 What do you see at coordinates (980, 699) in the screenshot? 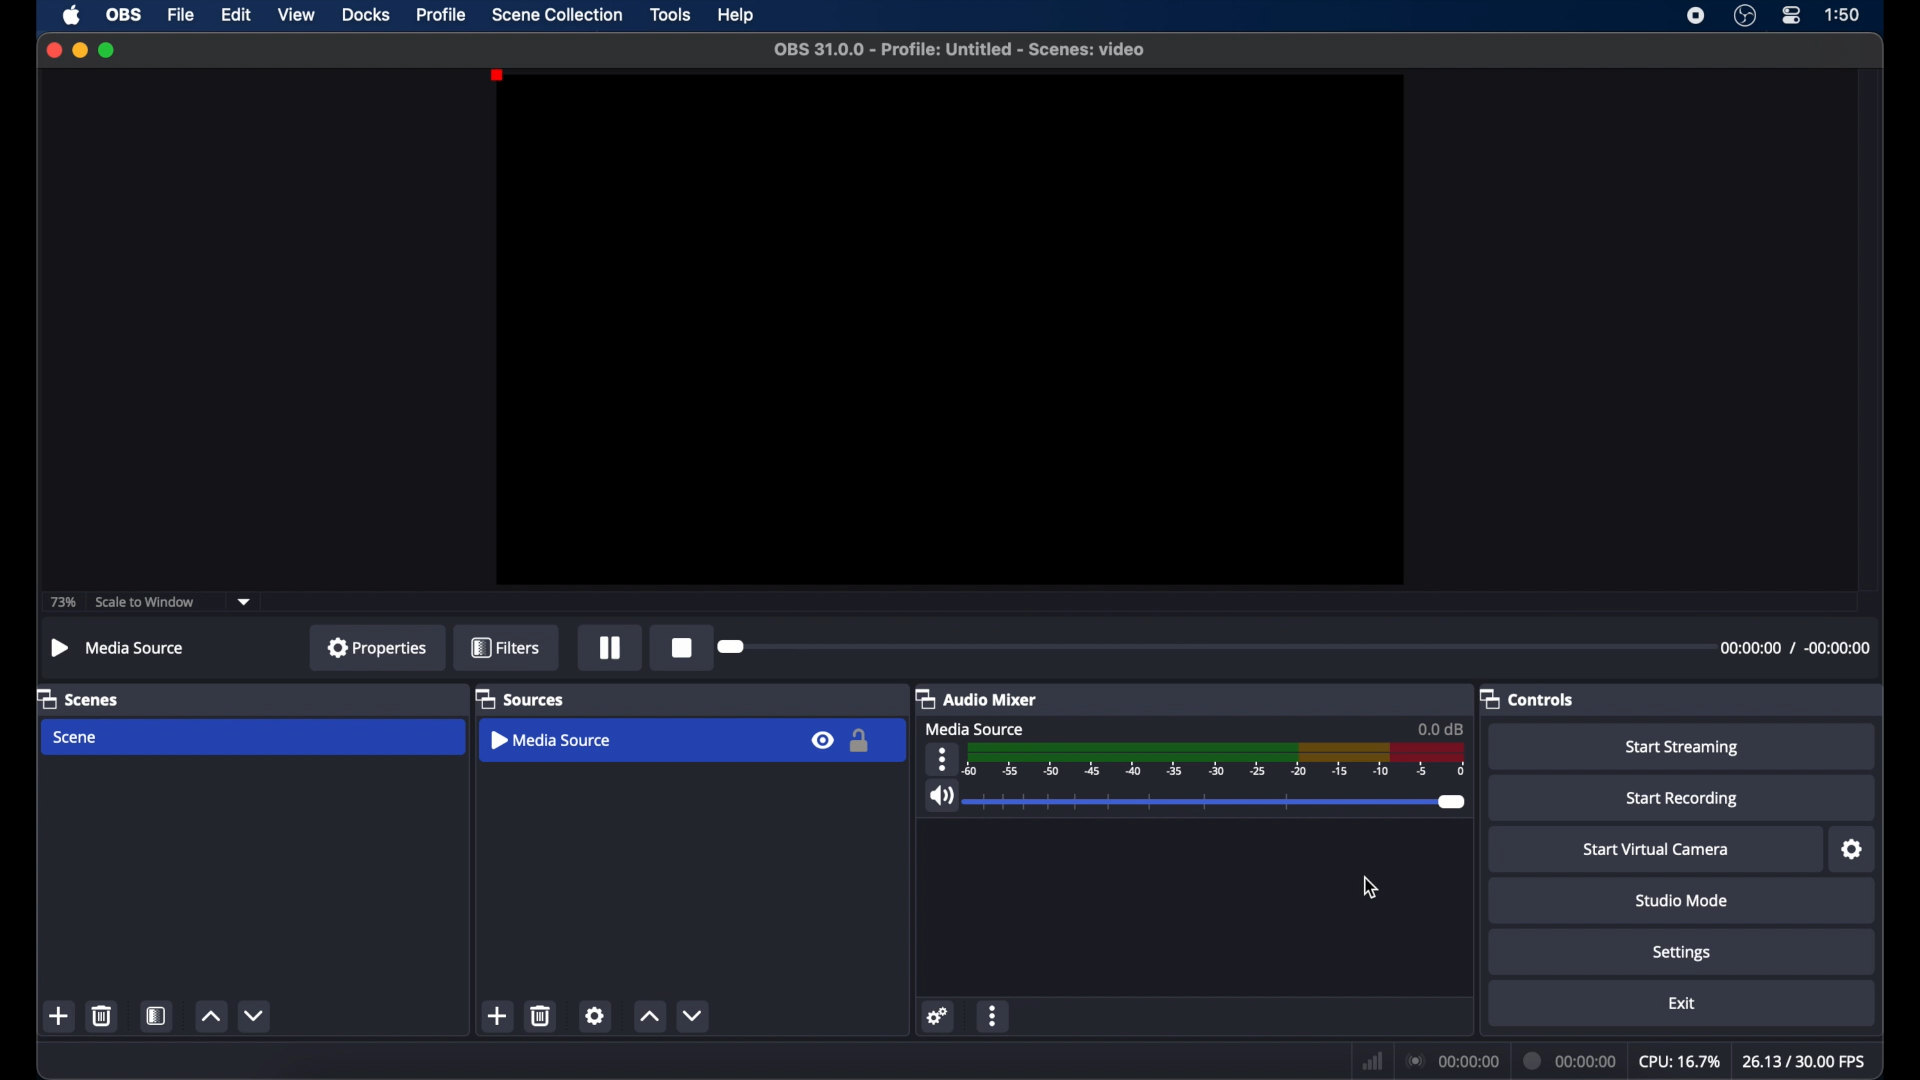
I see `Audio Mixer` at bounding box center [980, 699].